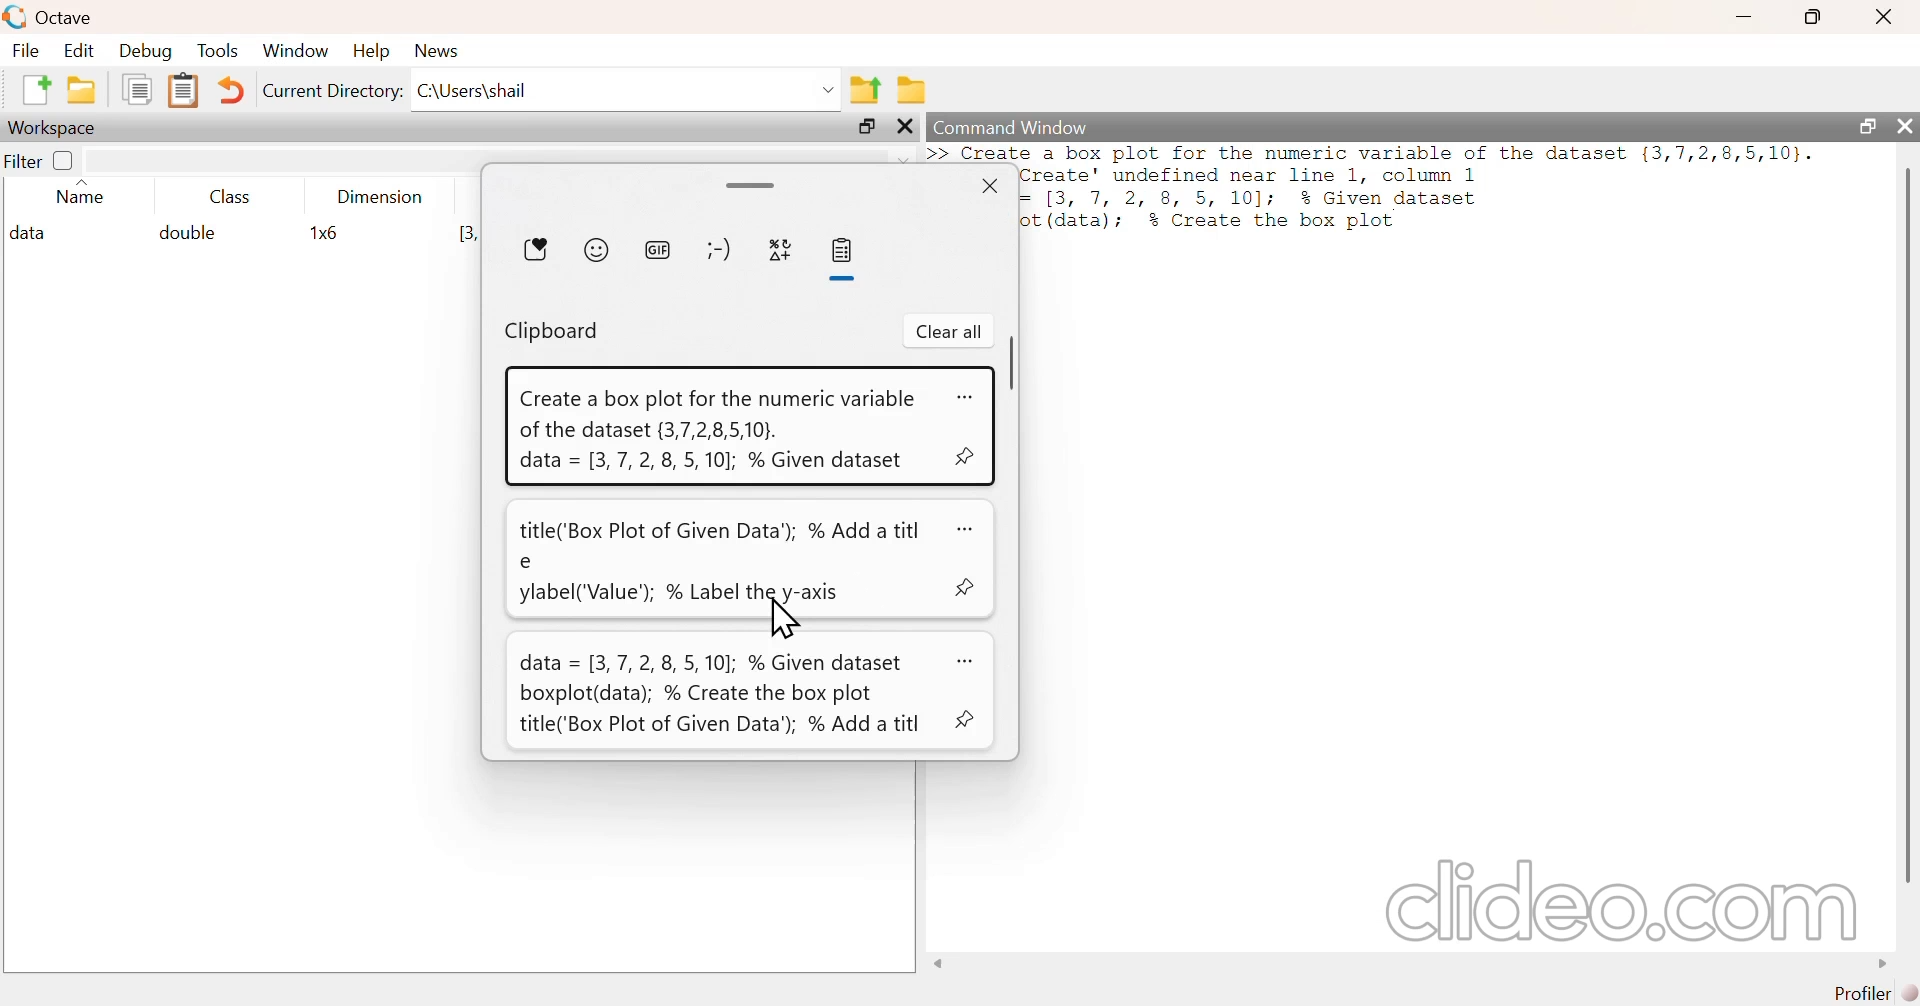 The height and width of the screenshot is (1006, 1920). What do you see at coordinates (334, 91) in the screenshot?
I see `current directory` at bounding box center [334, 91].